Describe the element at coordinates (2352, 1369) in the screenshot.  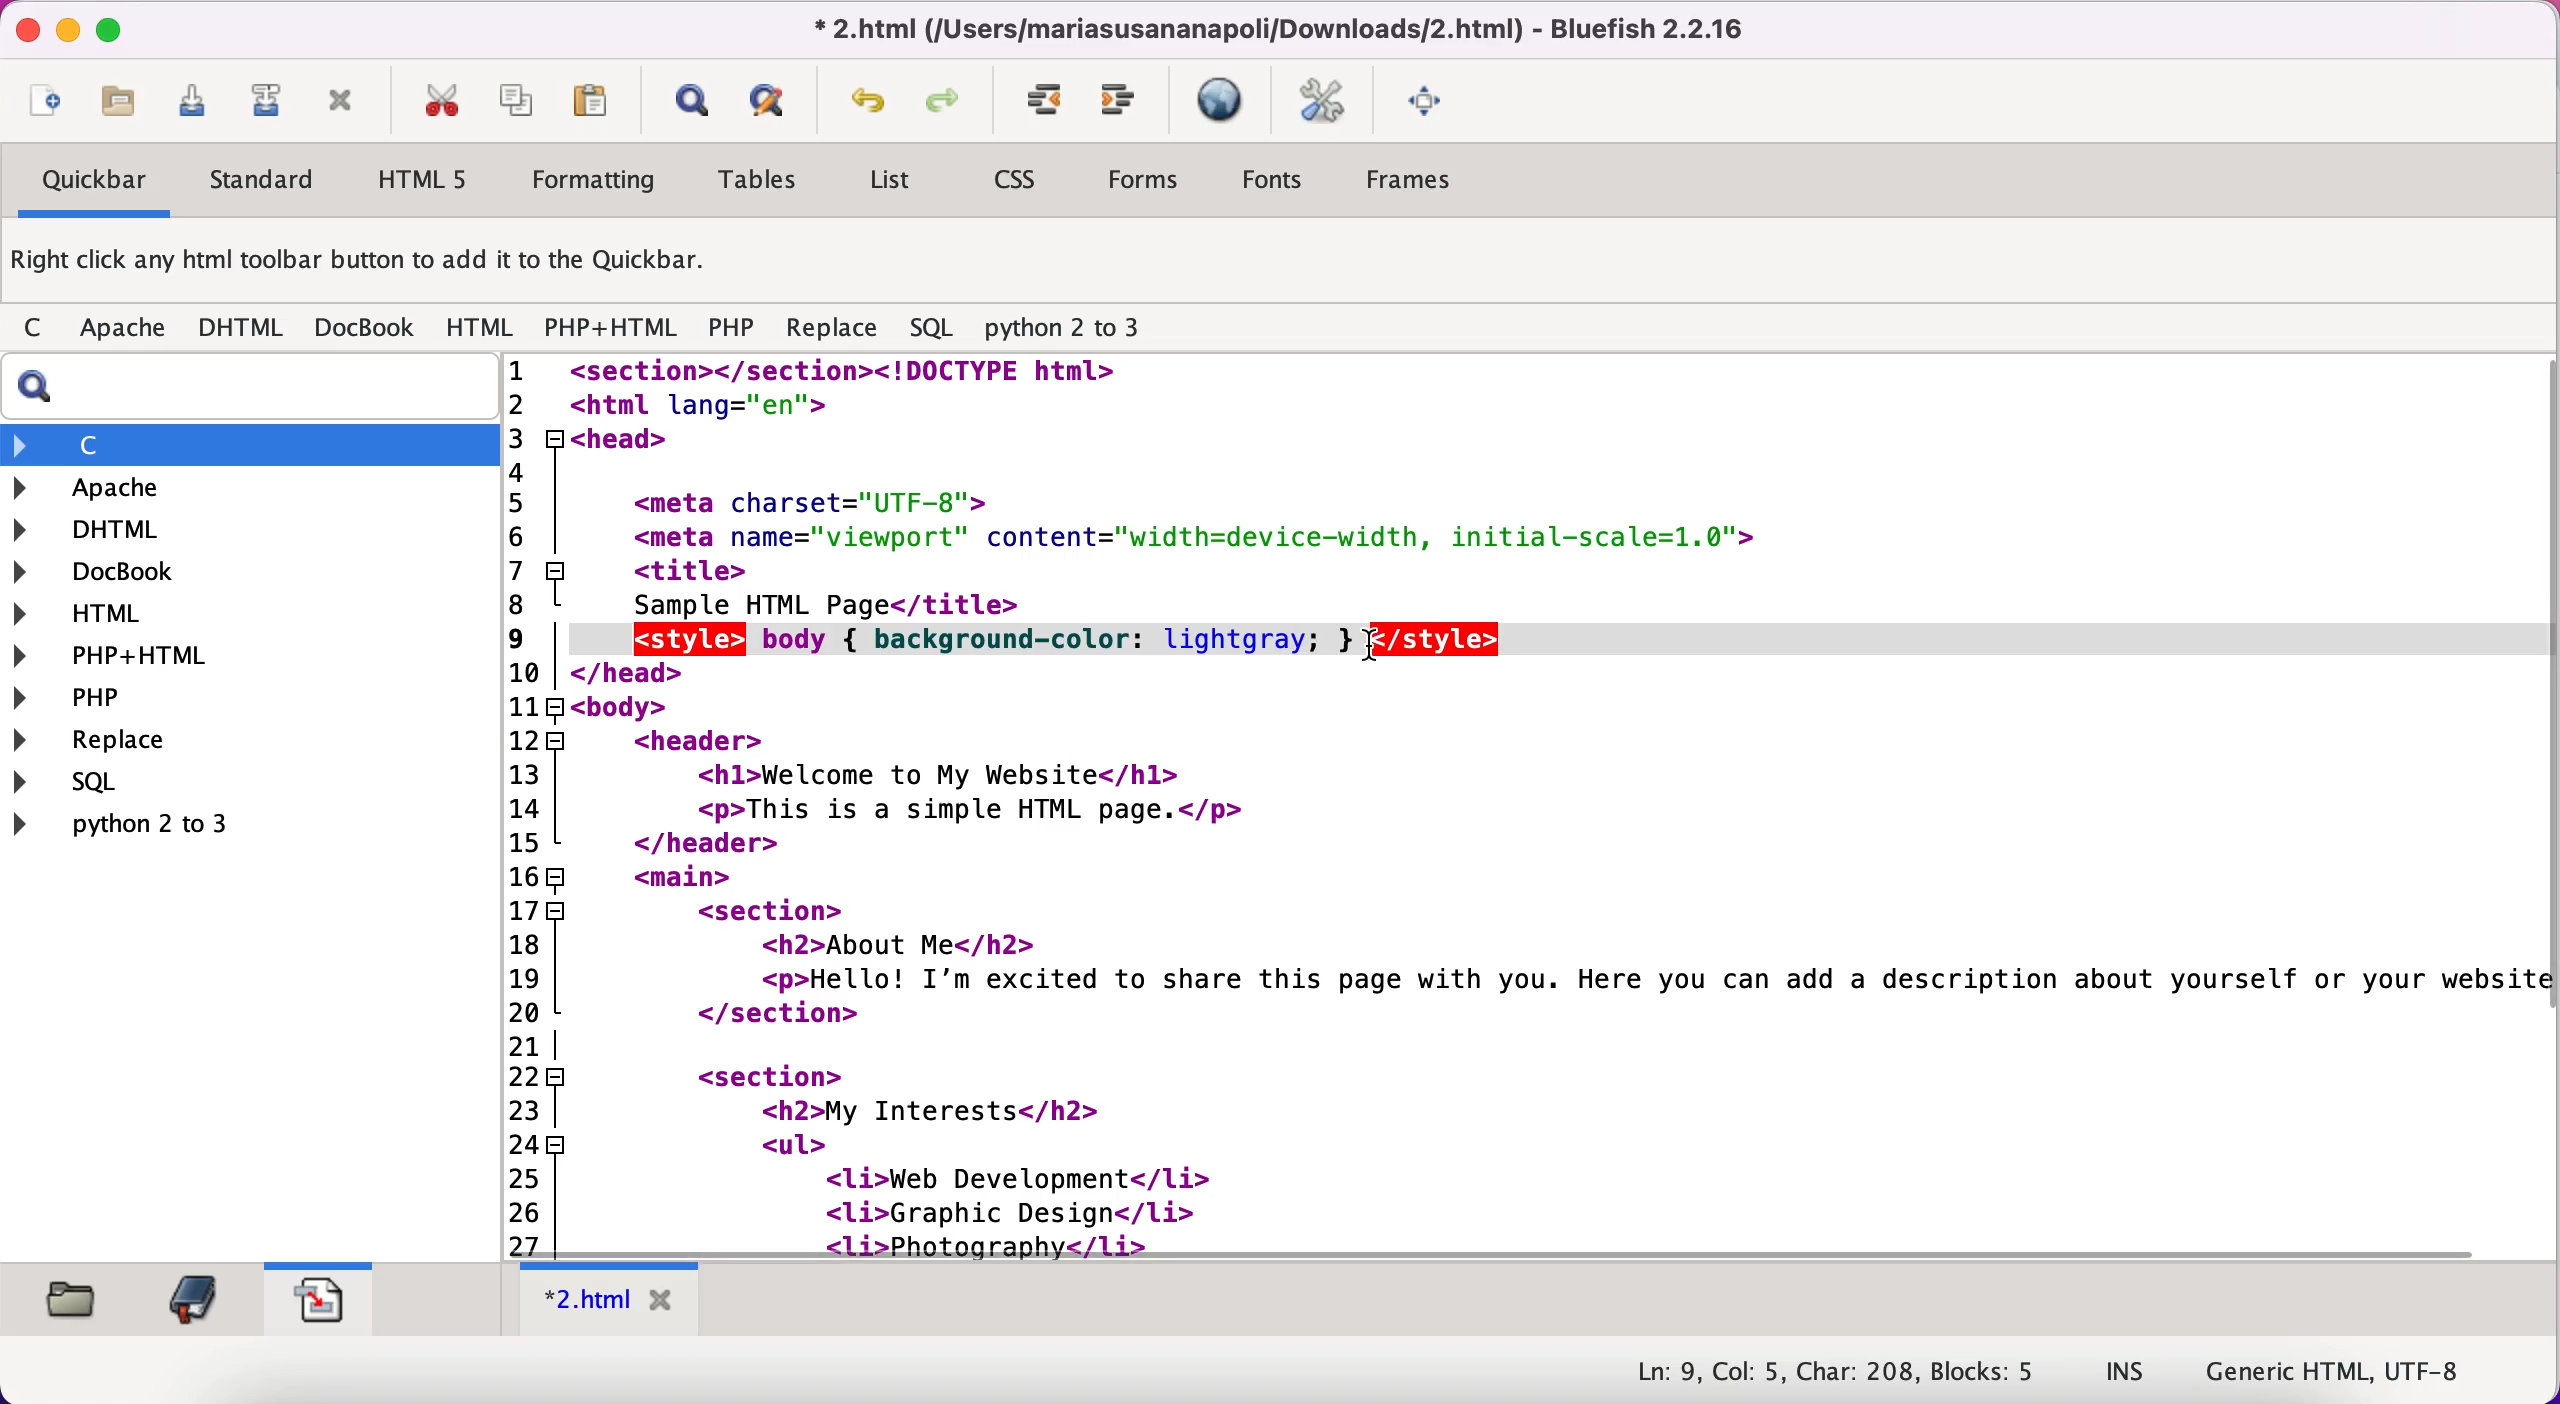
I see `generic html, utf-8` at that location.